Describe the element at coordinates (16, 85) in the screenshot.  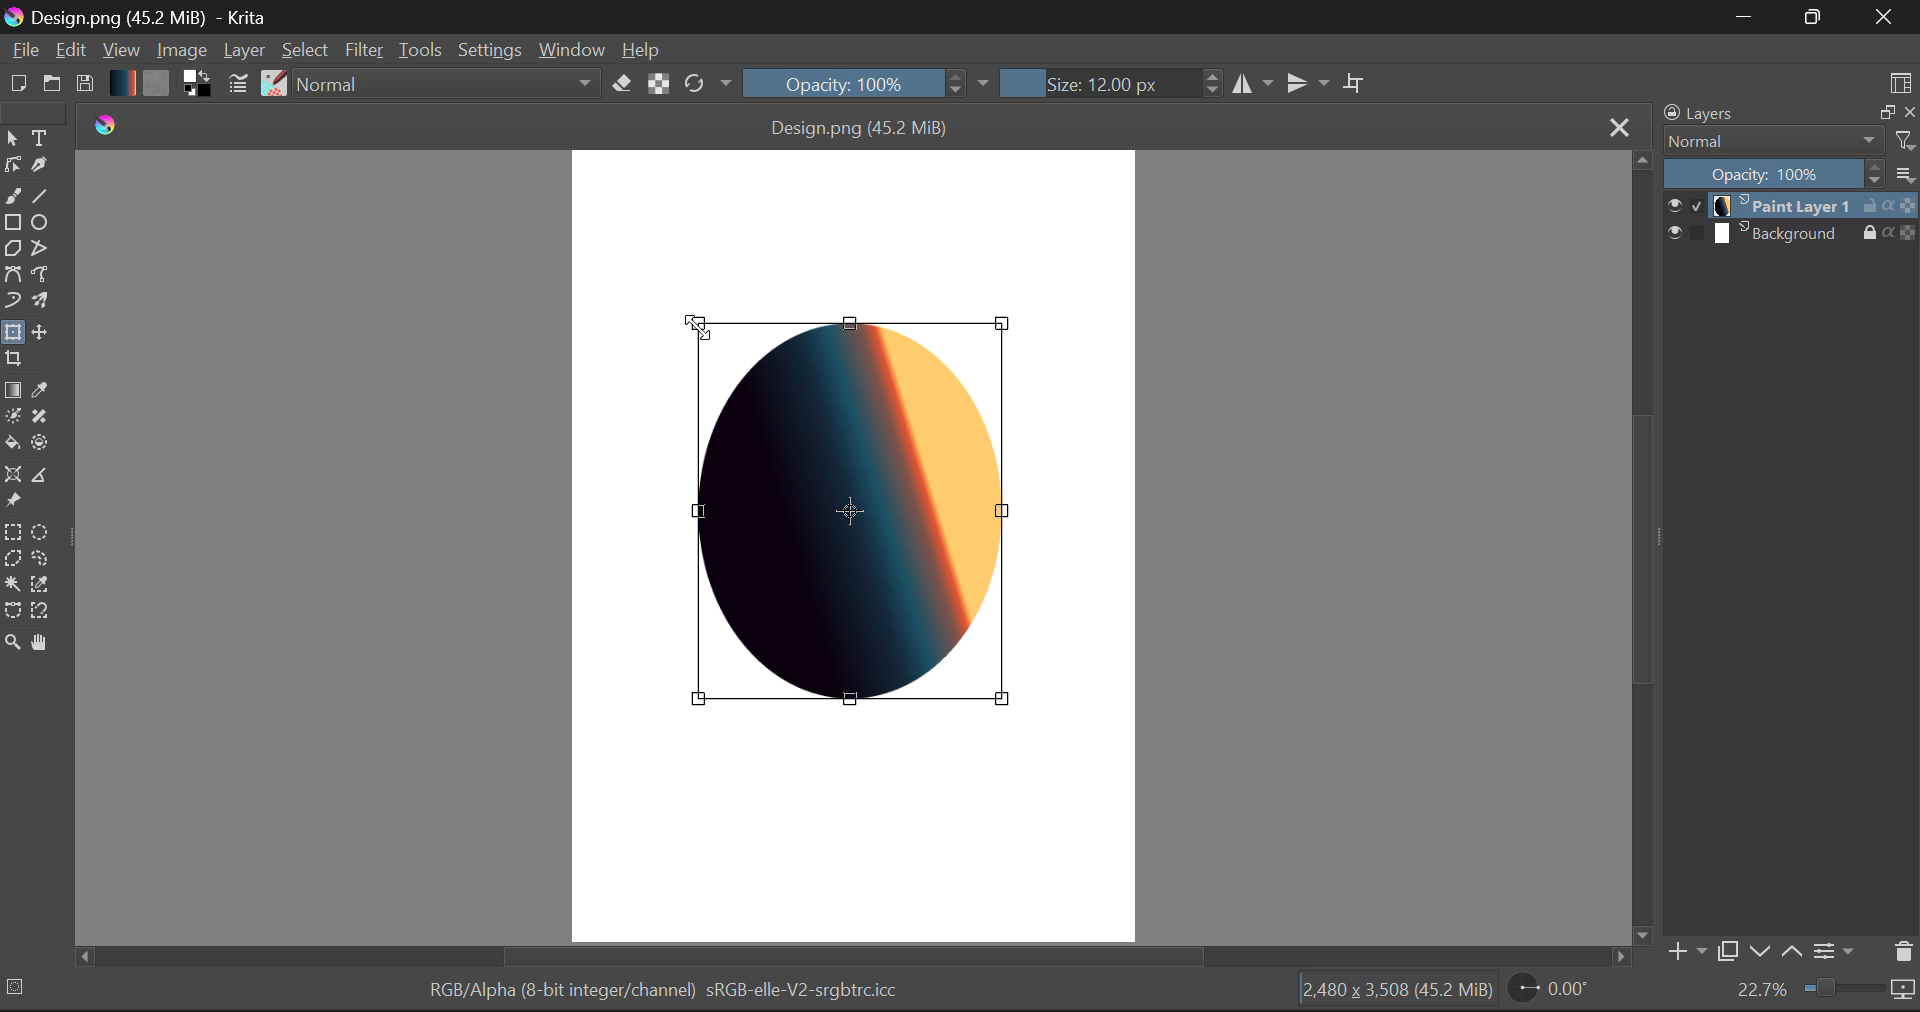
I see `New` at that location.